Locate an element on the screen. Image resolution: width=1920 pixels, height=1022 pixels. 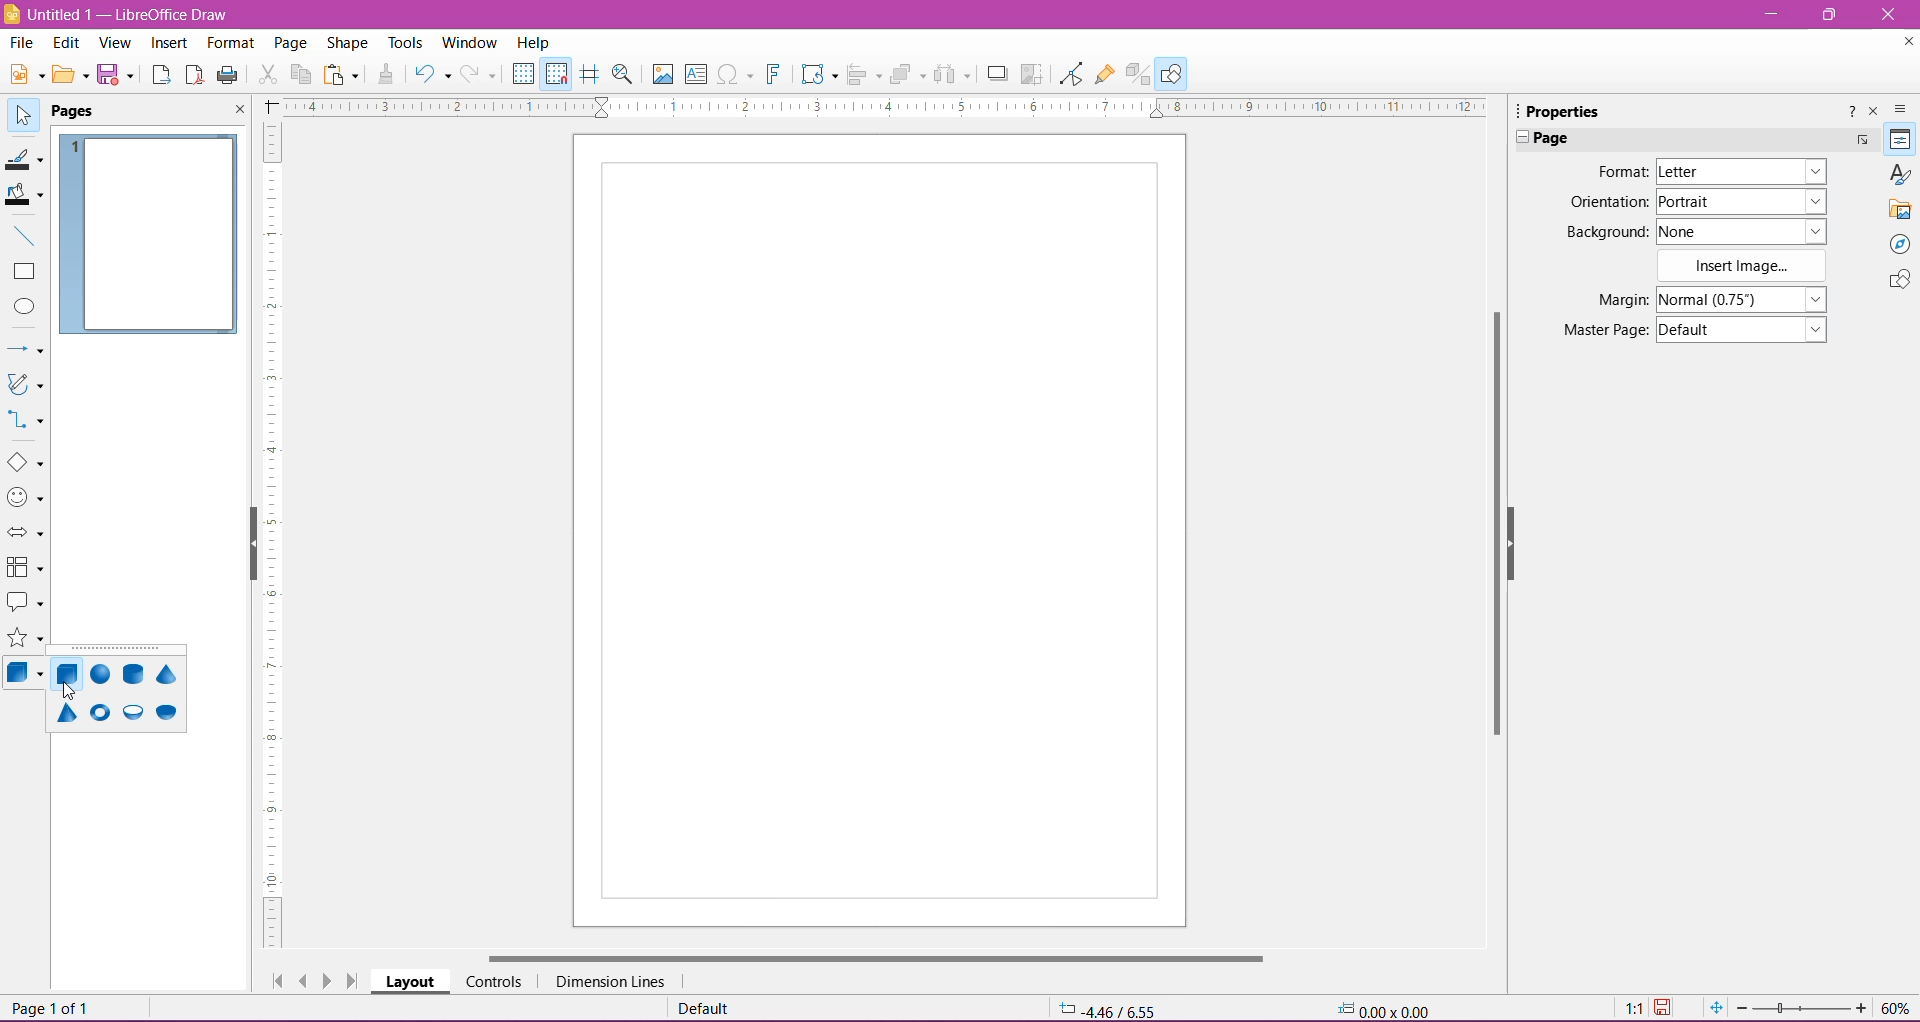
Transformations is located at coordinates (817, 74).